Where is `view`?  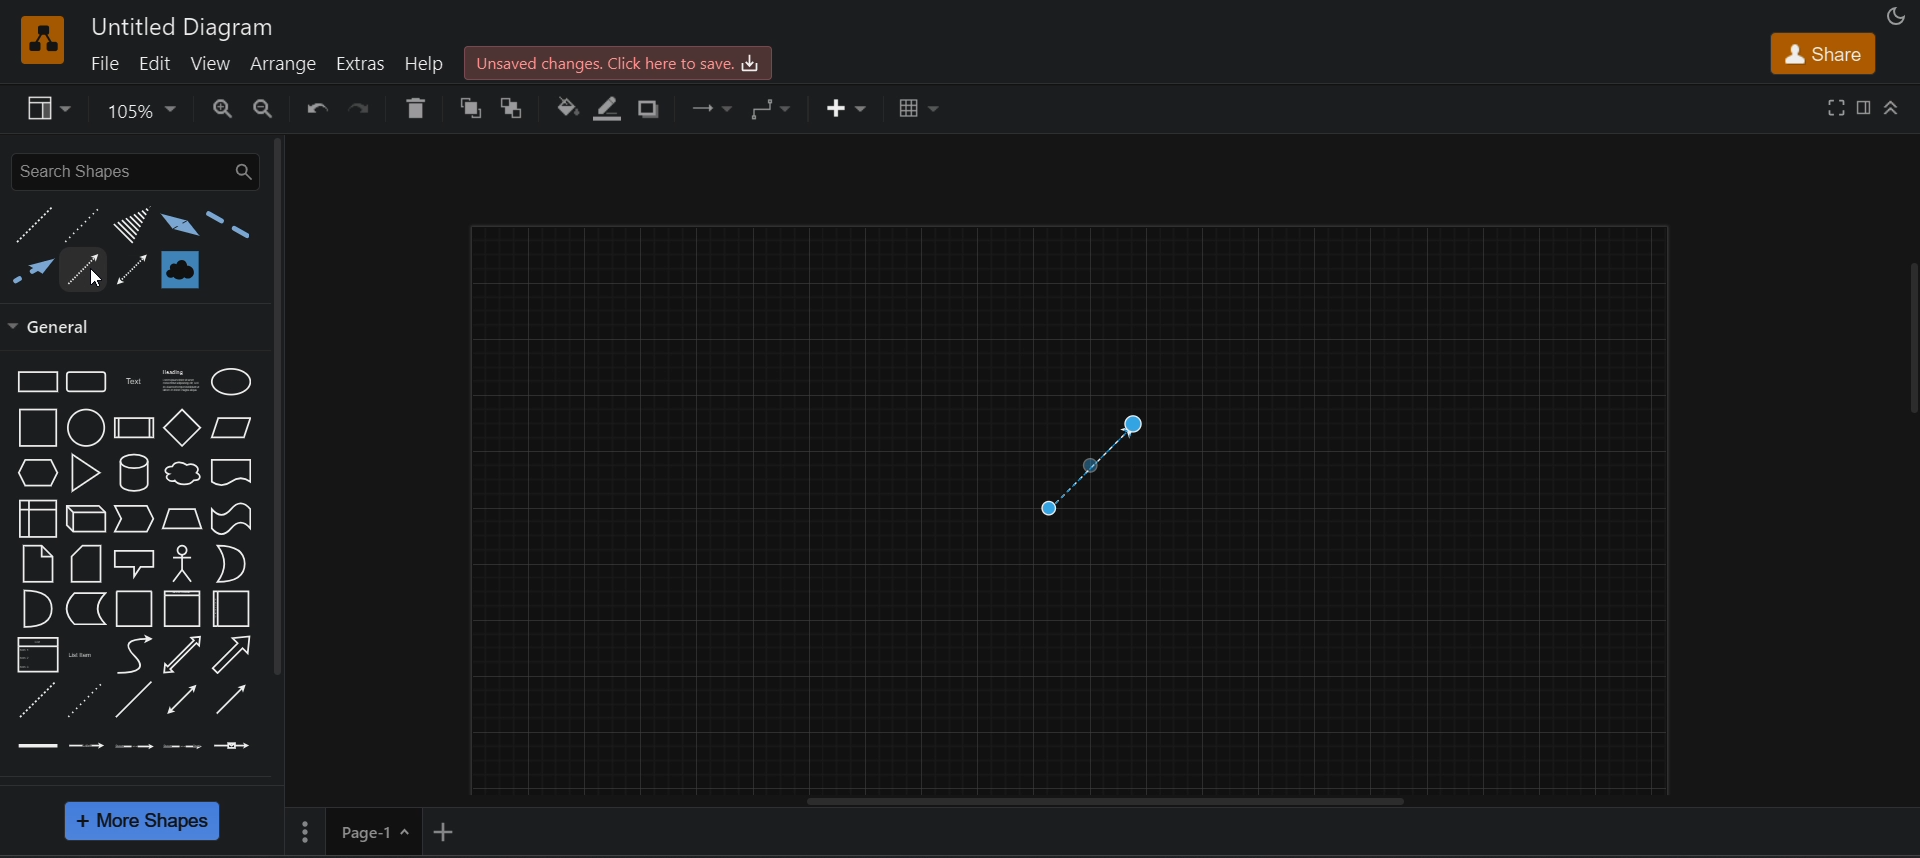 view is located at coordinates (48, 109).